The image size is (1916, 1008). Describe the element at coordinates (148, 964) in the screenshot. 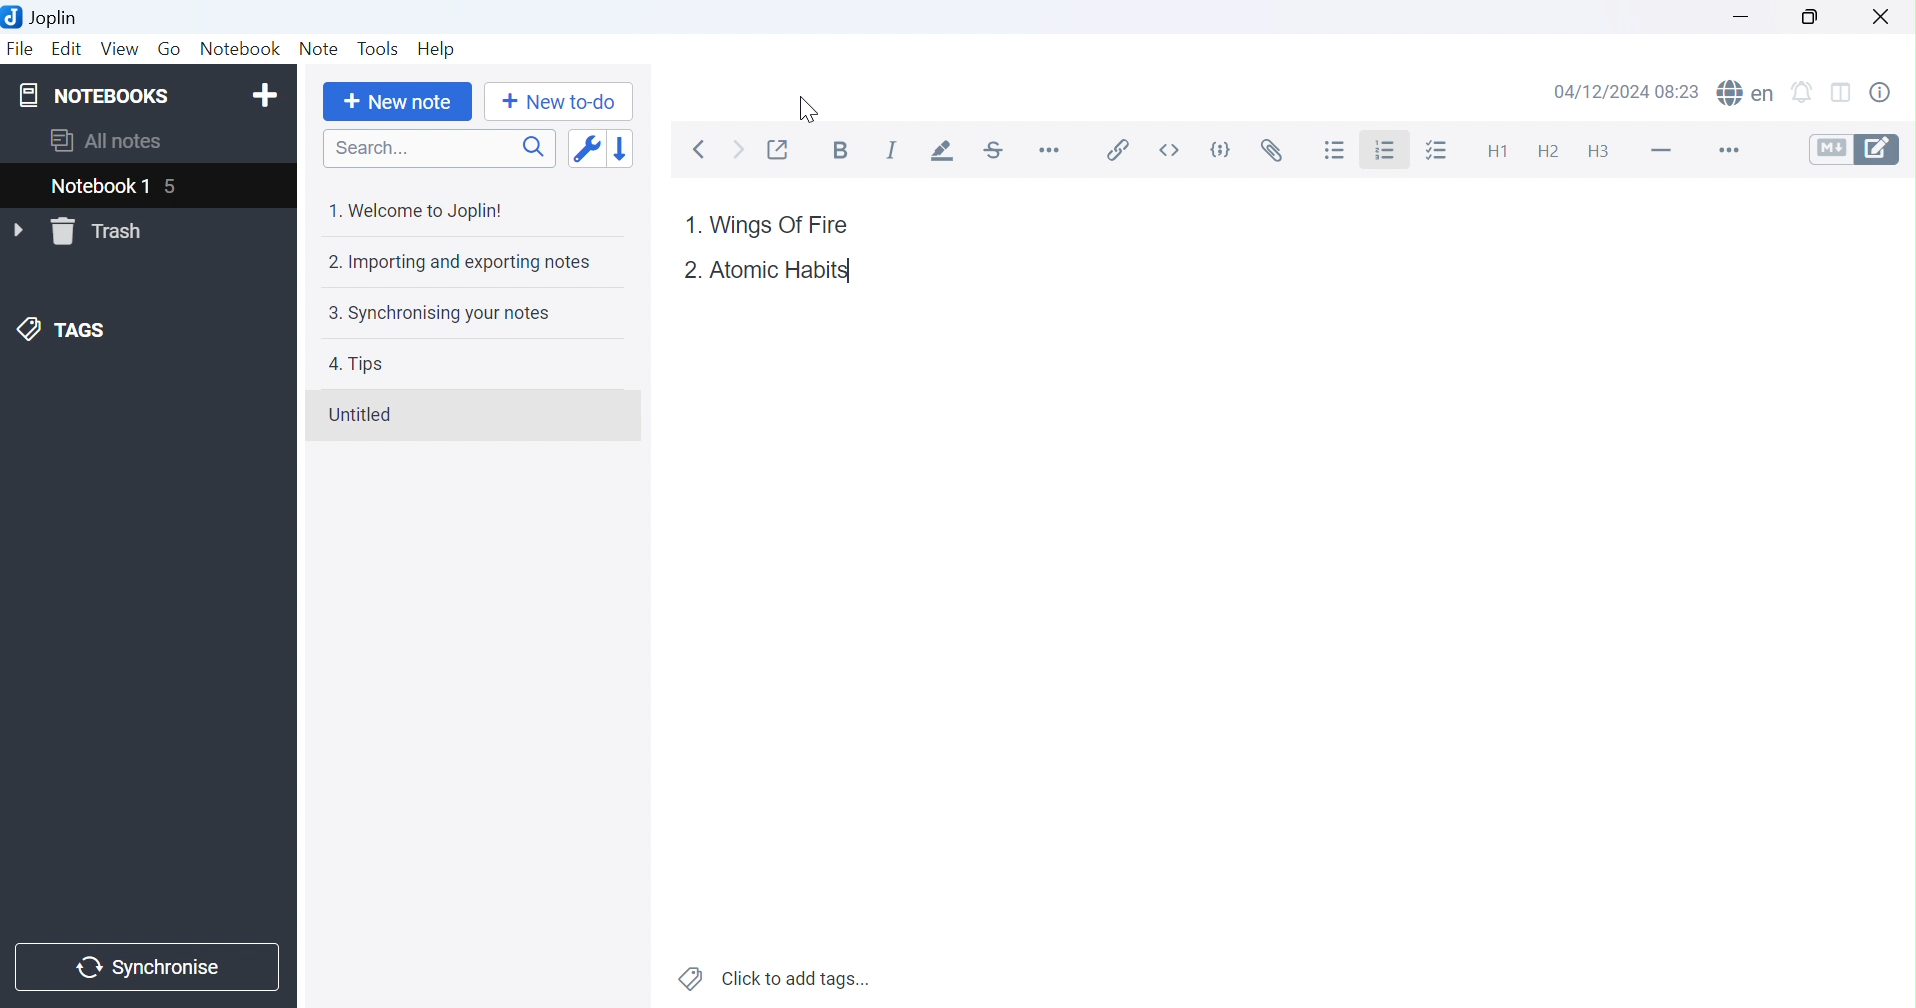

I see `Synchronise` at that location.